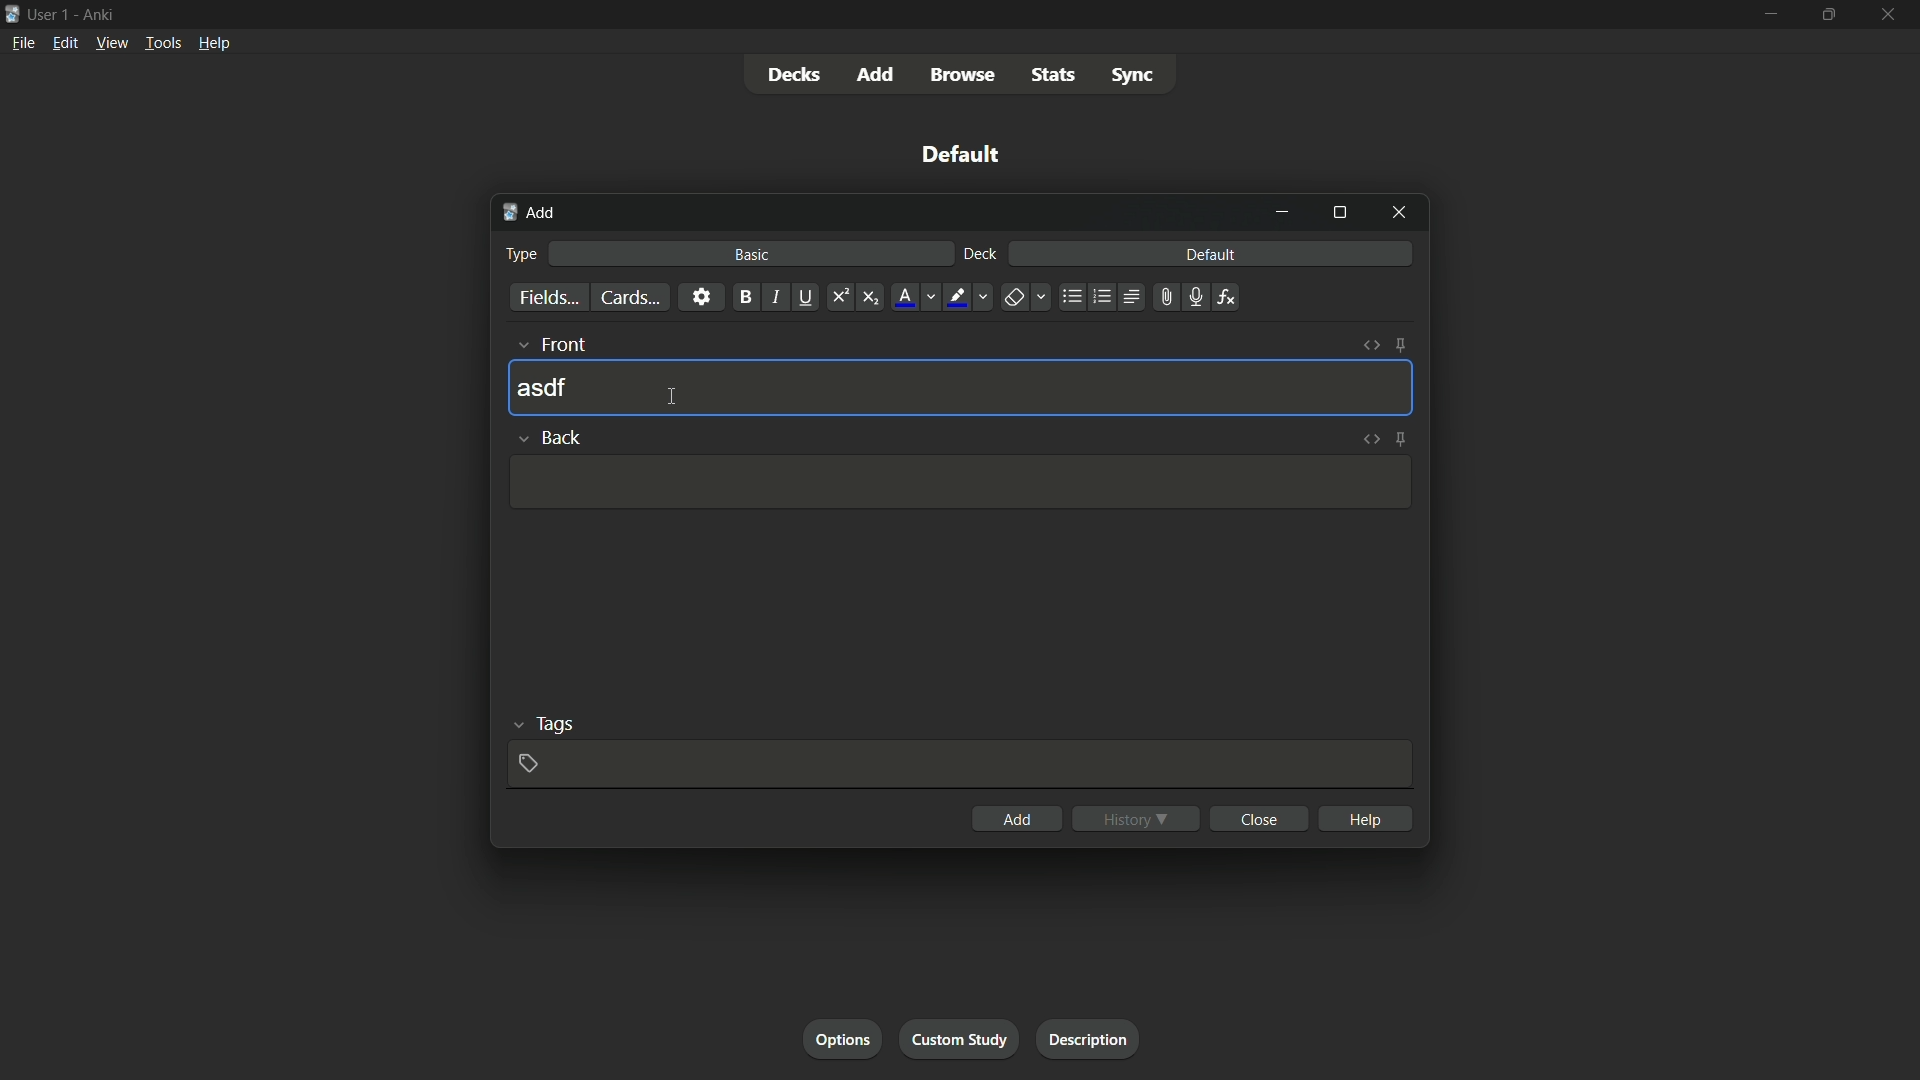 The width and height of the screenshot is (1920, 1080). Describe the element at coordinates (20, 42) in the screenshot. I see `file` at that location.